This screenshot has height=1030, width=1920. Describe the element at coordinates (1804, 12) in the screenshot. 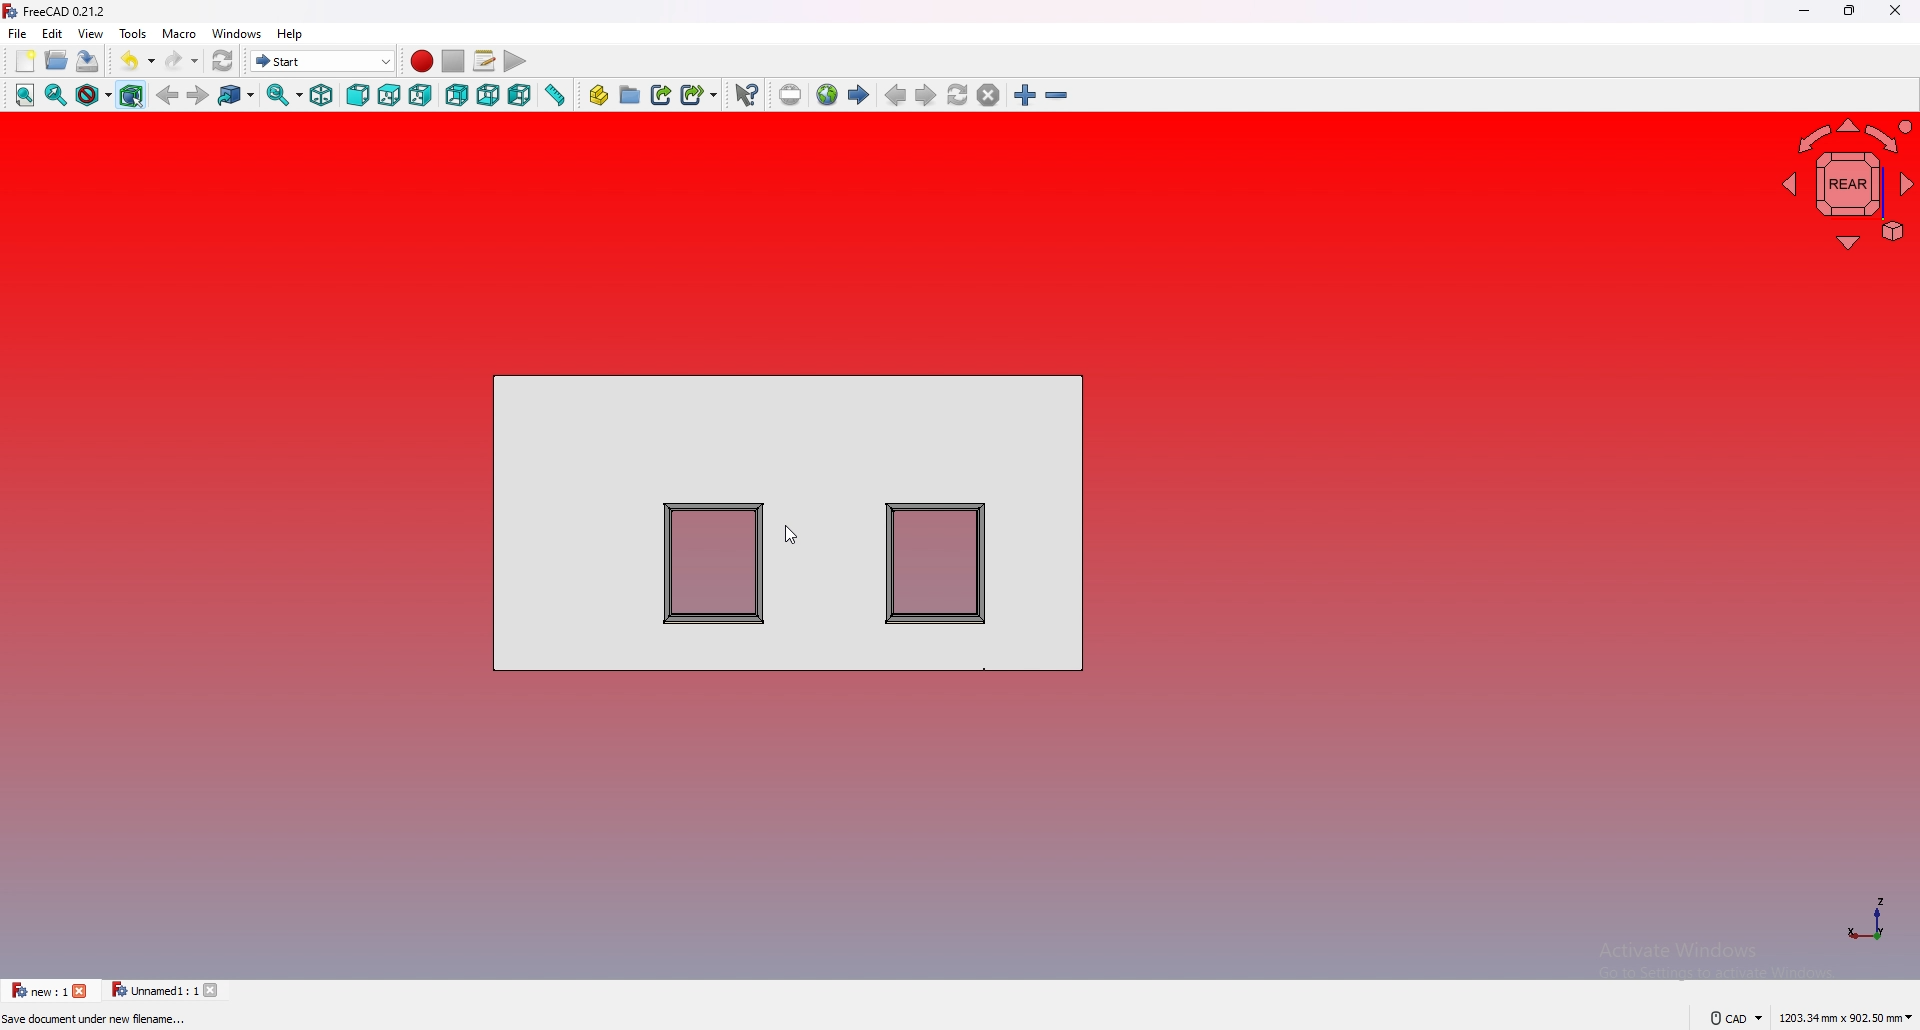

I see `minimize` at that location.